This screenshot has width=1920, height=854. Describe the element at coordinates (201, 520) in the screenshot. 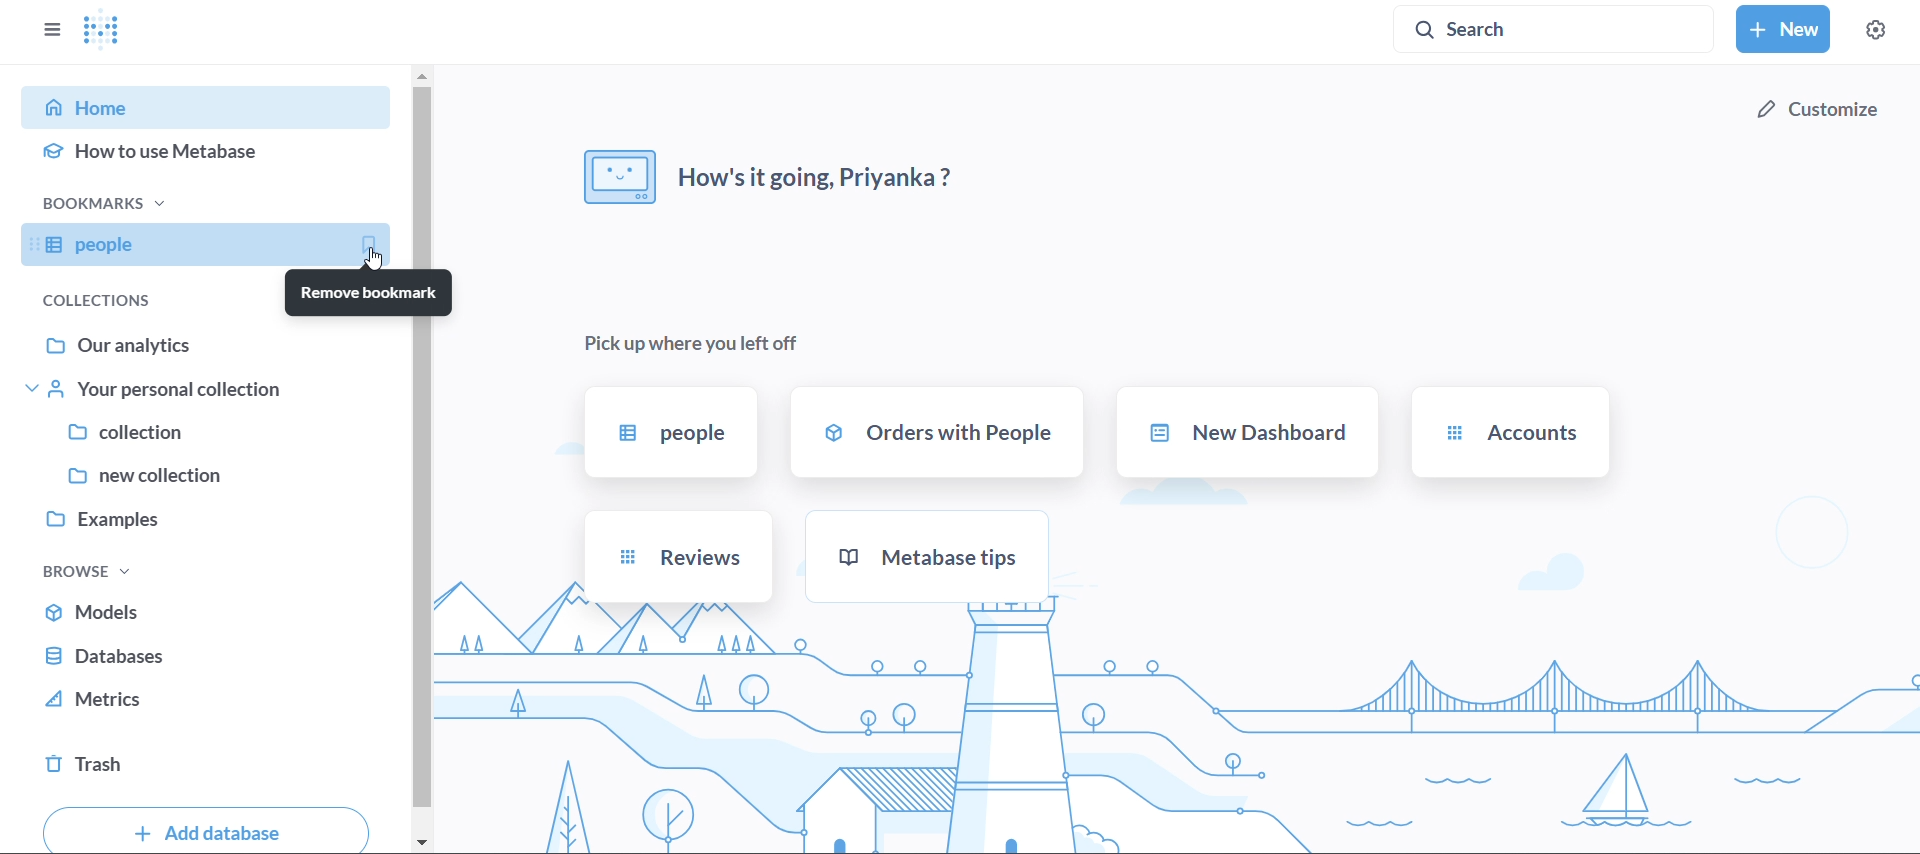

I see `examples` at that location.